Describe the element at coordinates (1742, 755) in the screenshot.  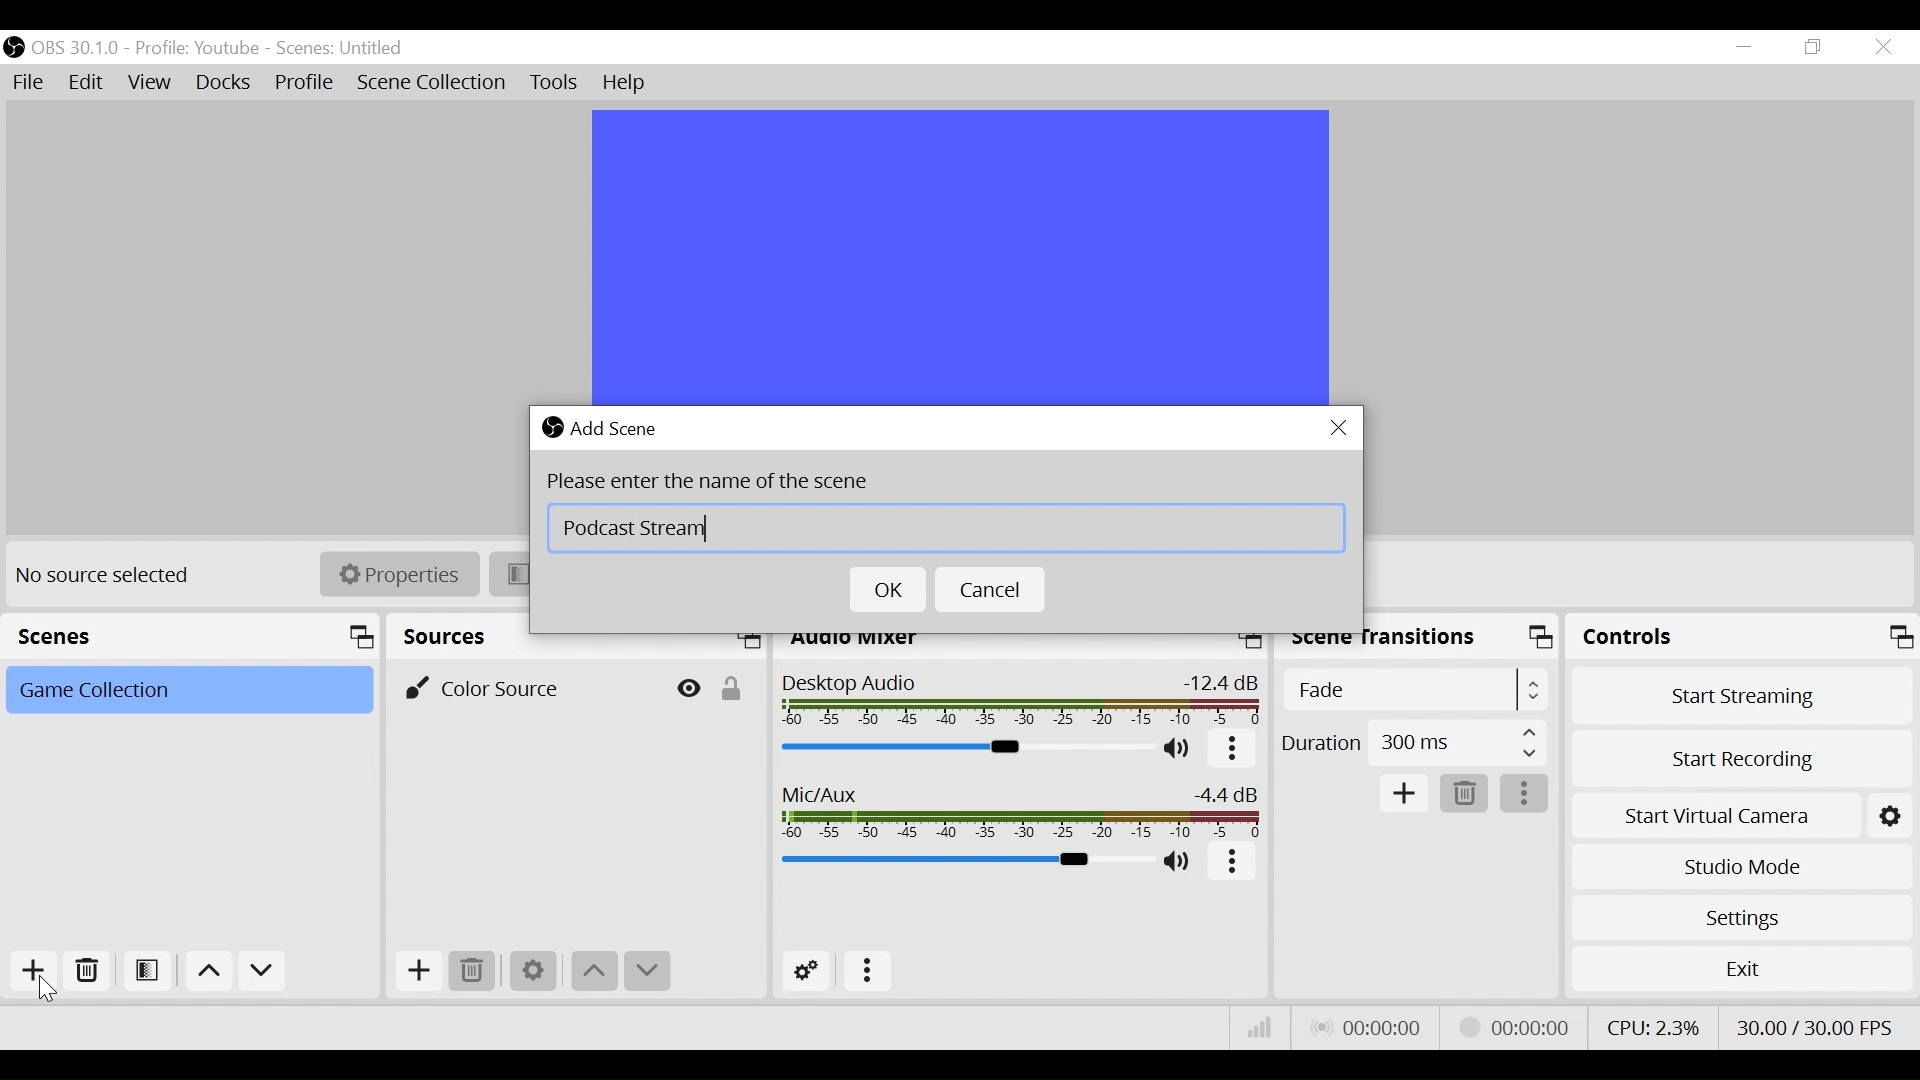
I see `Start Recording` at that location.